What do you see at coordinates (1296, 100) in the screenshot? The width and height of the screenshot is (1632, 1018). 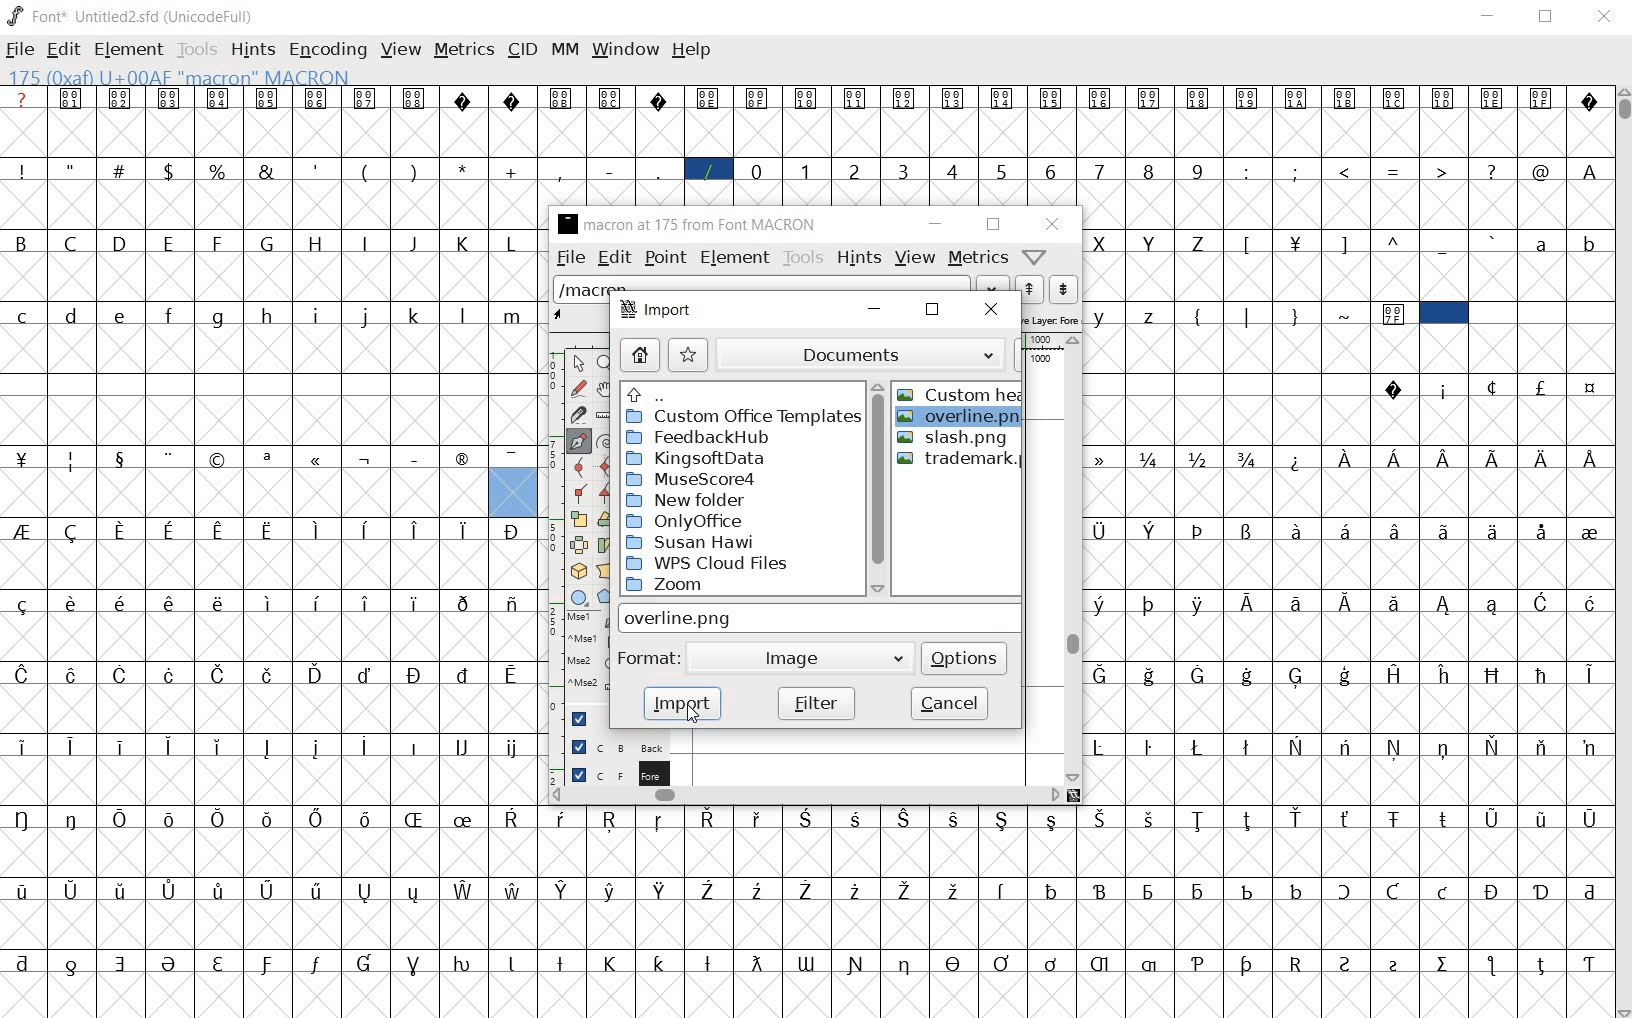 I see `Symbol` at bounding box center [1296, 100].